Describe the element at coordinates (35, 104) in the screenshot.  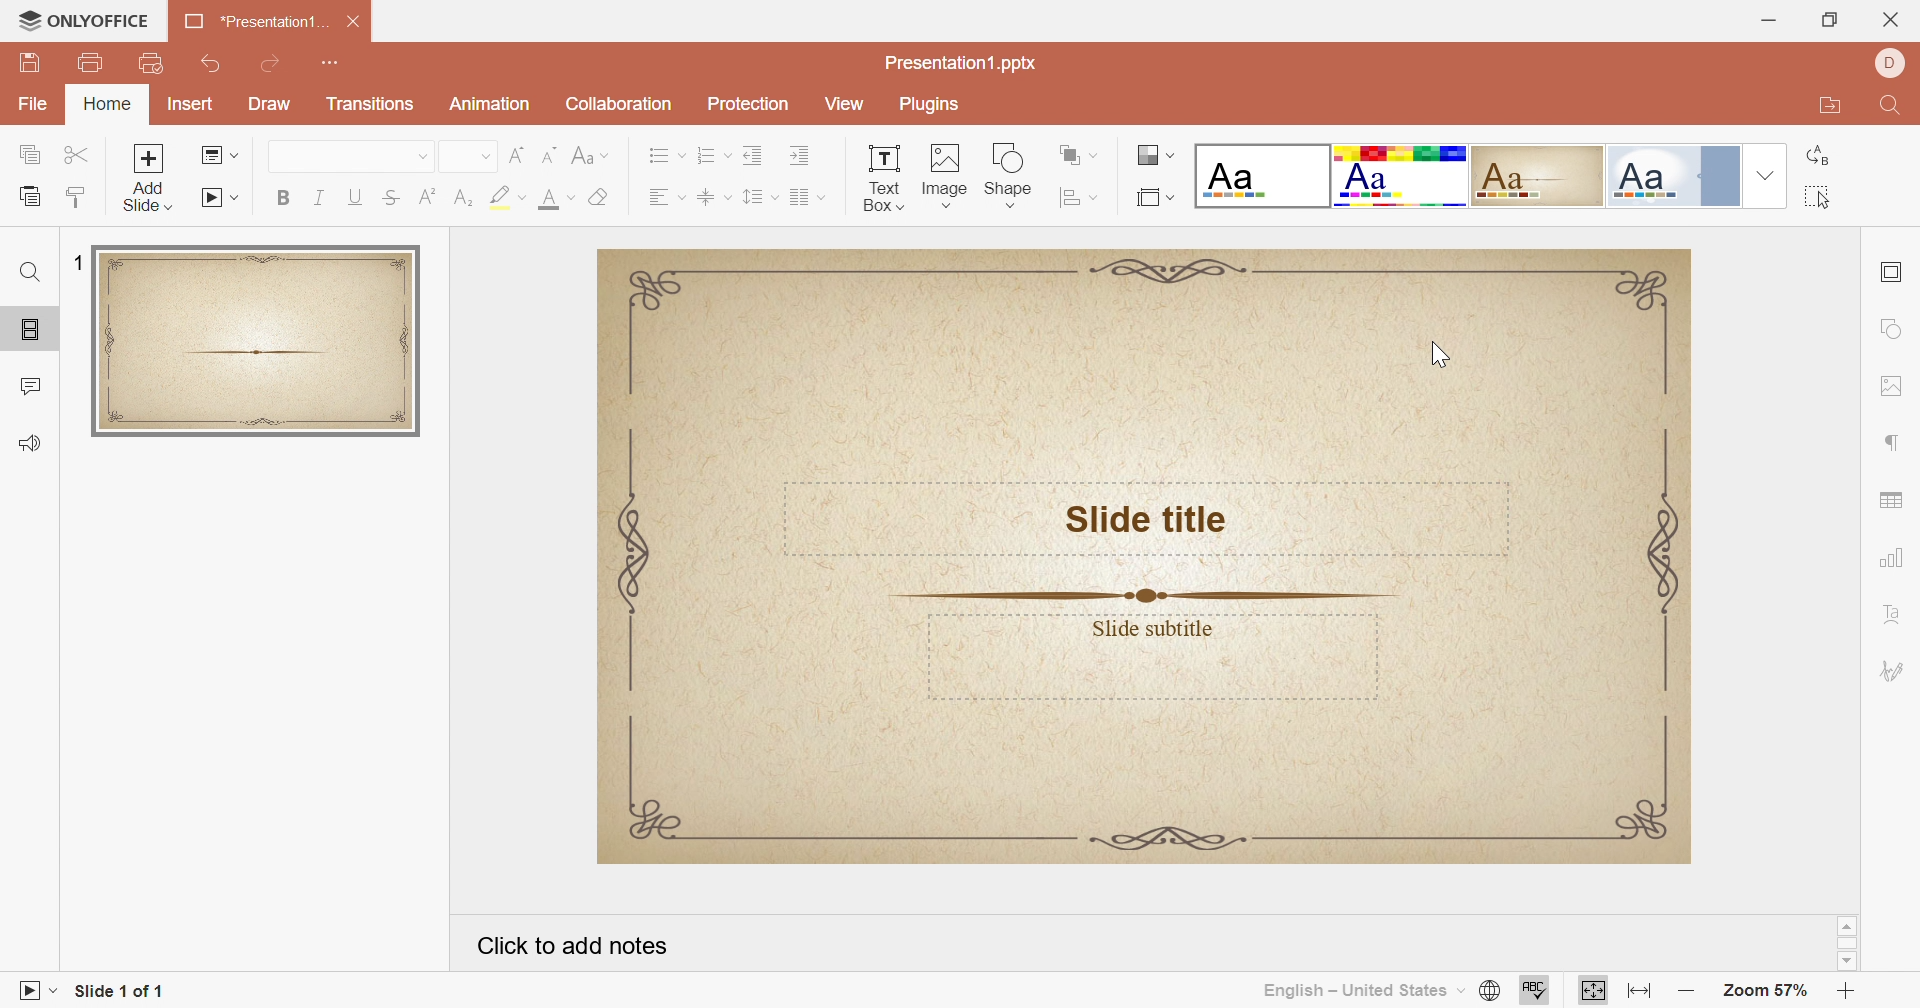
I see `File` at that location.